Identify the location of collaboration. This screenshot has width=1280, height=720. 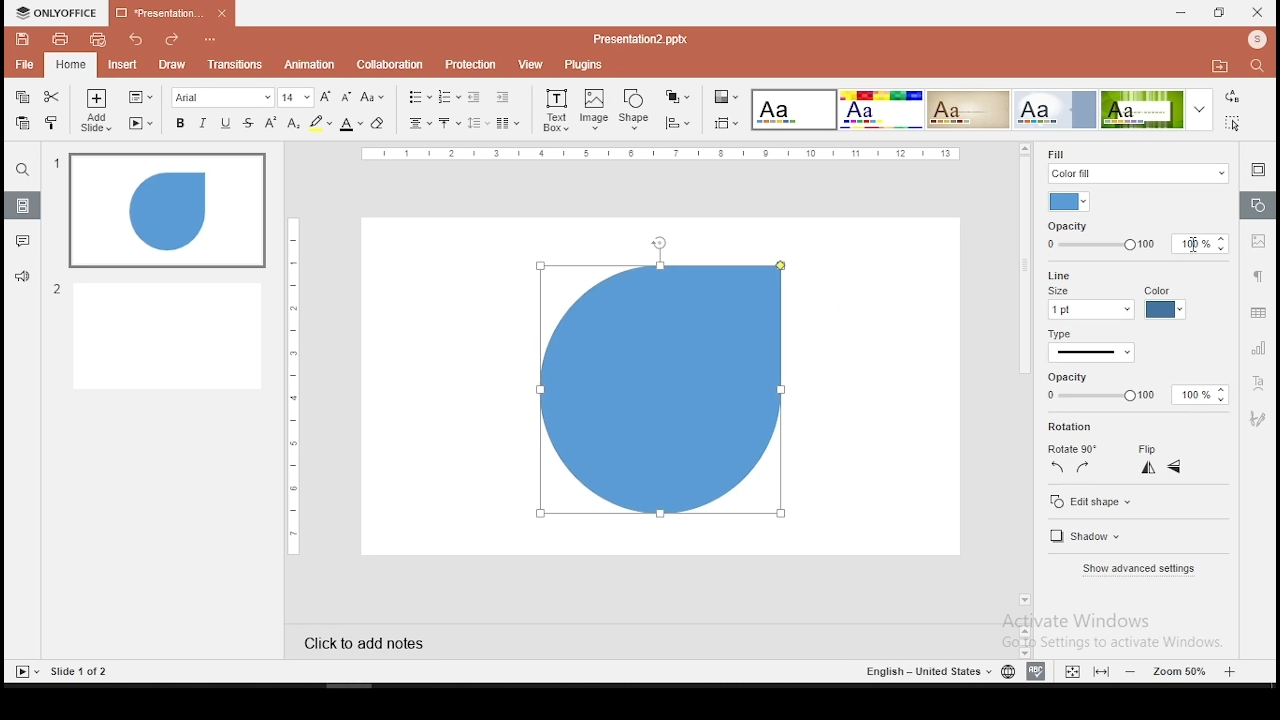
(389, 65).